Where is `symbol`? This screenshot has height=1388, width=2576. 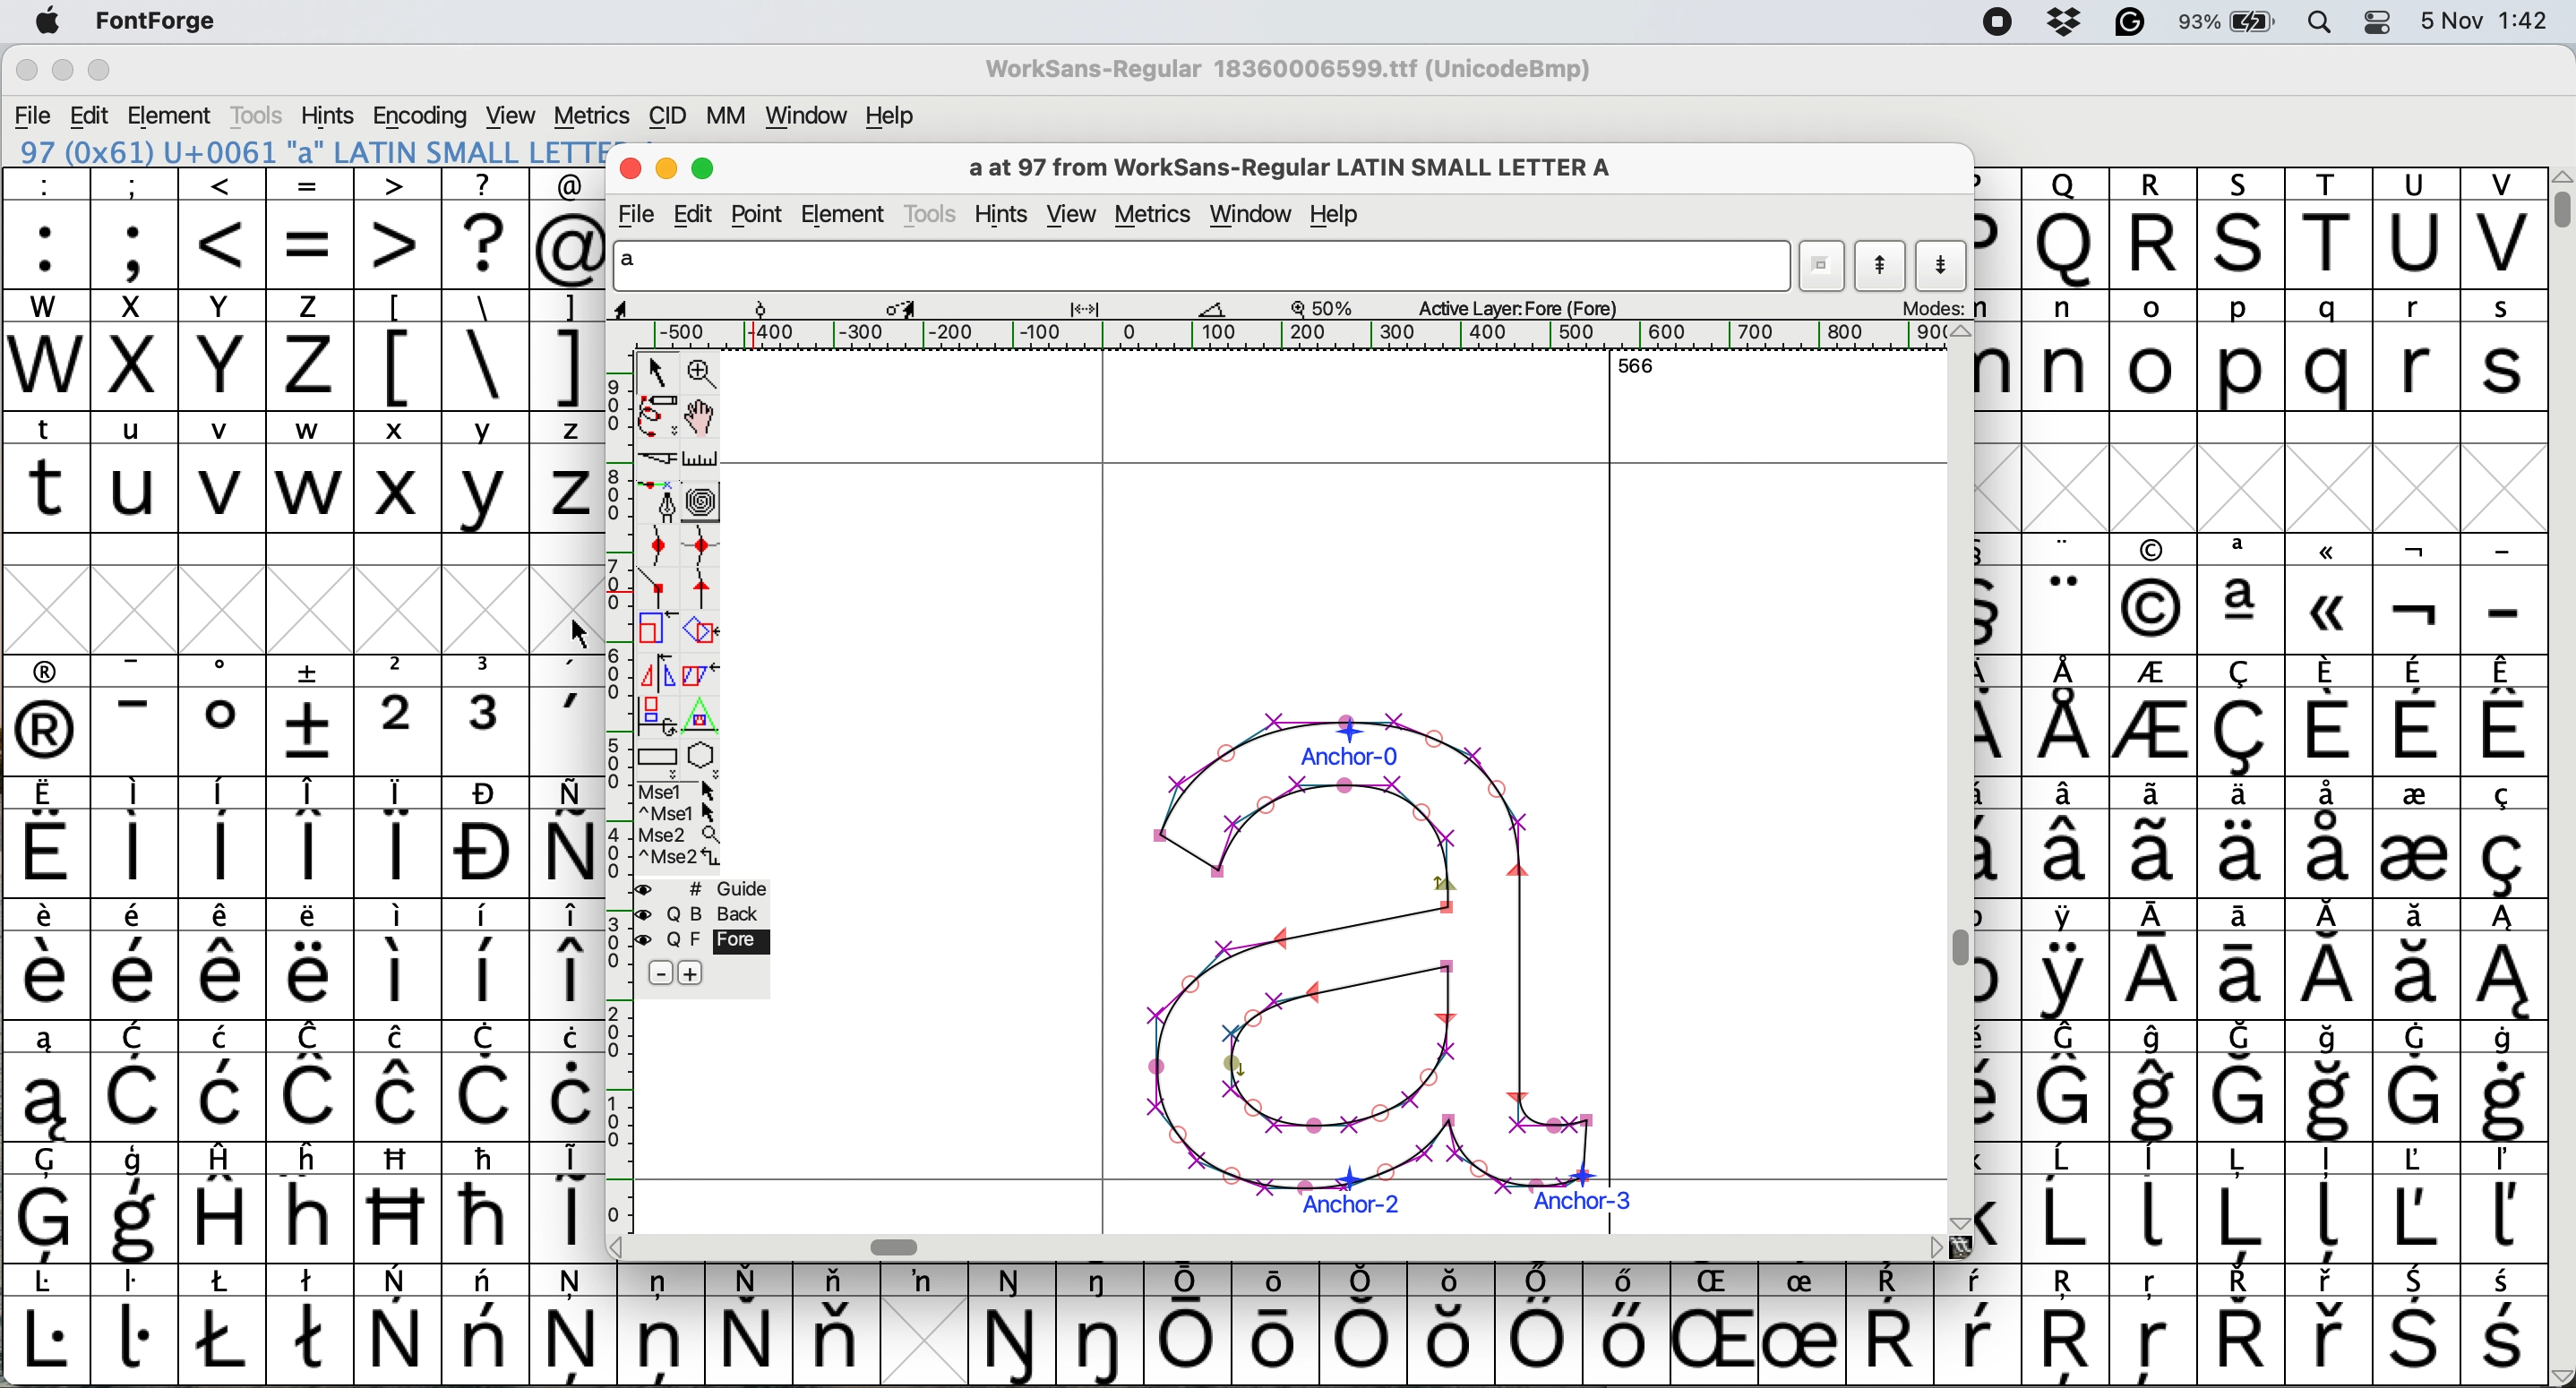
symbol is located at coordinates (223, 837).